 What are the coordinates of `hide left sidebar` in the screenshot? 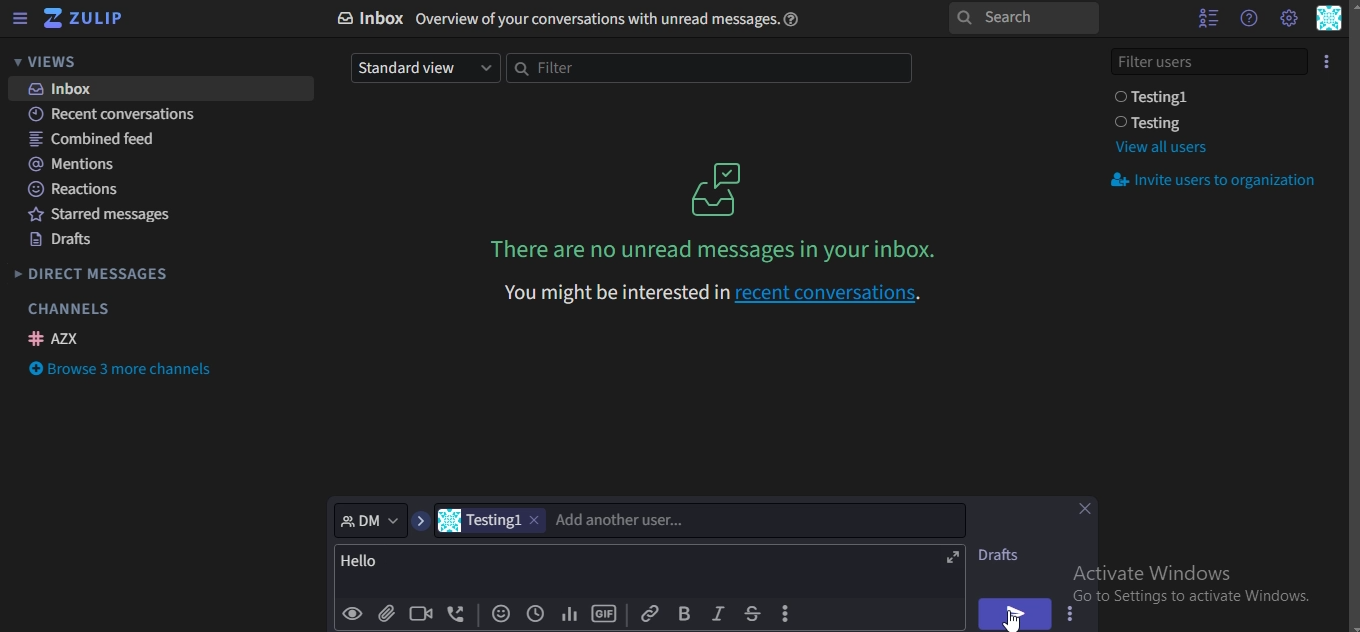 It's located at (20, 20).